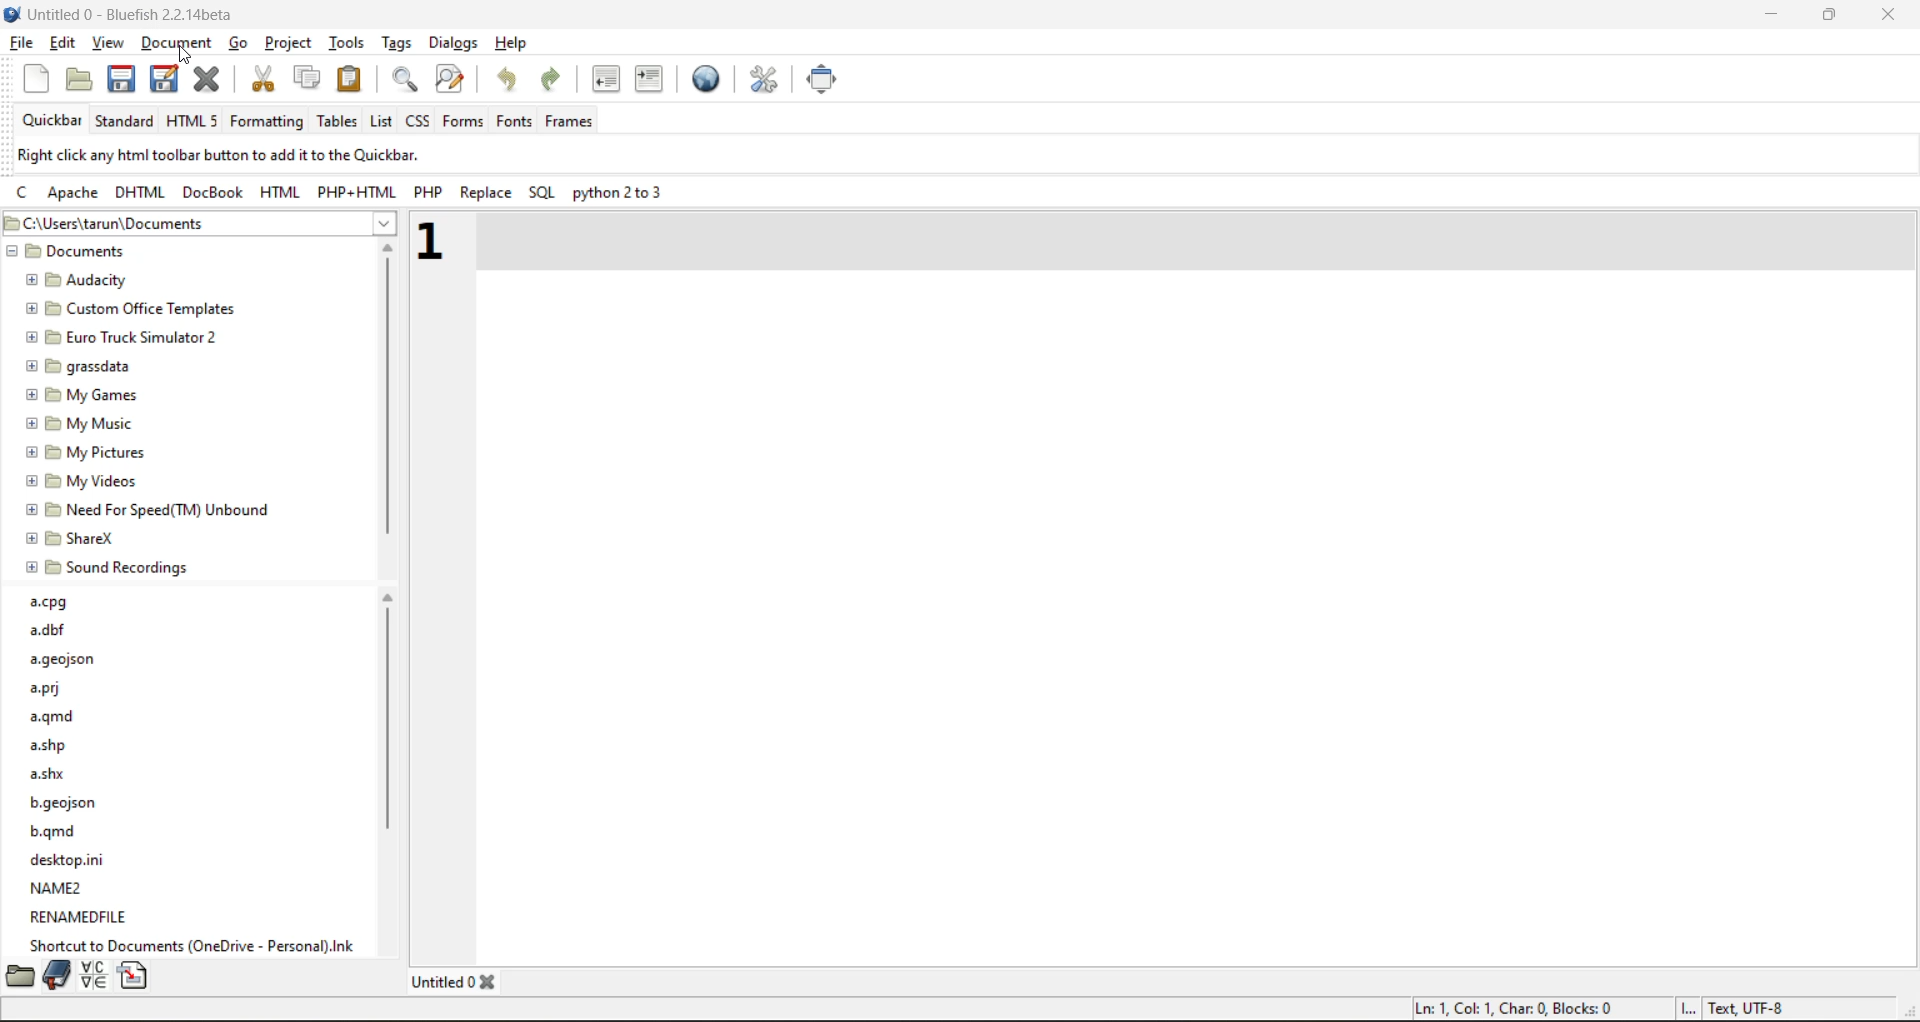  What do you see at coordinates (50, 772) in the screenshot?
I see `a.shx` at bounding box center [50, 772].